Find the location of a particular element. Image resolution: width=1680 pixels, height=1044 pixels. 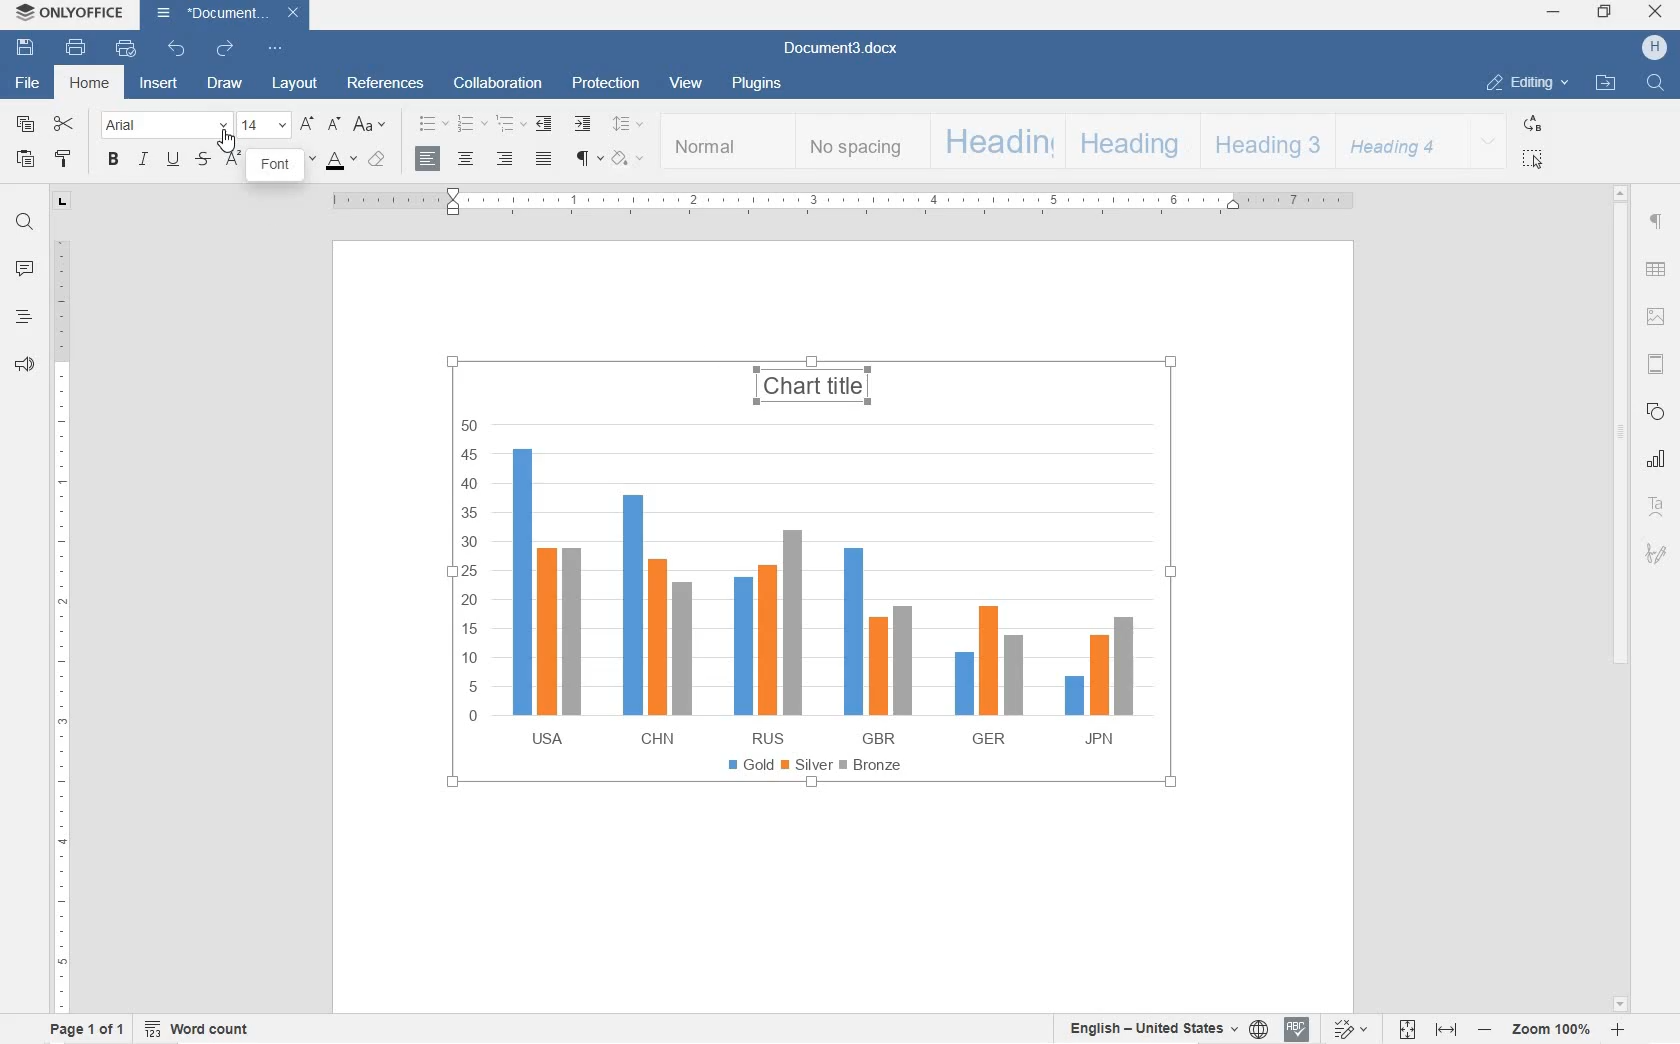

QUICK PRINT is located at coordinates (122, 49).